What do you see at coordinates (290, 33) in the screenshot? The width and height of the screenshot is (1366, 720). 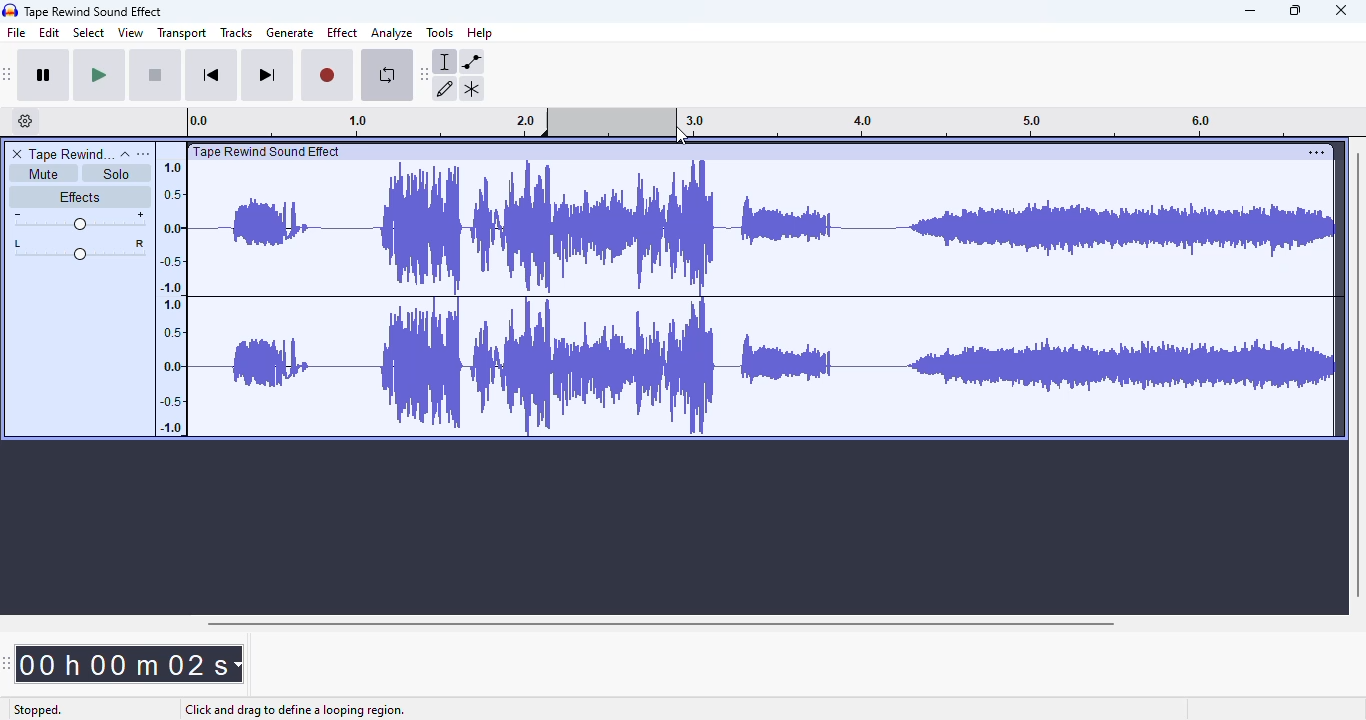 I see `generate` at bounding box center [290, 33].